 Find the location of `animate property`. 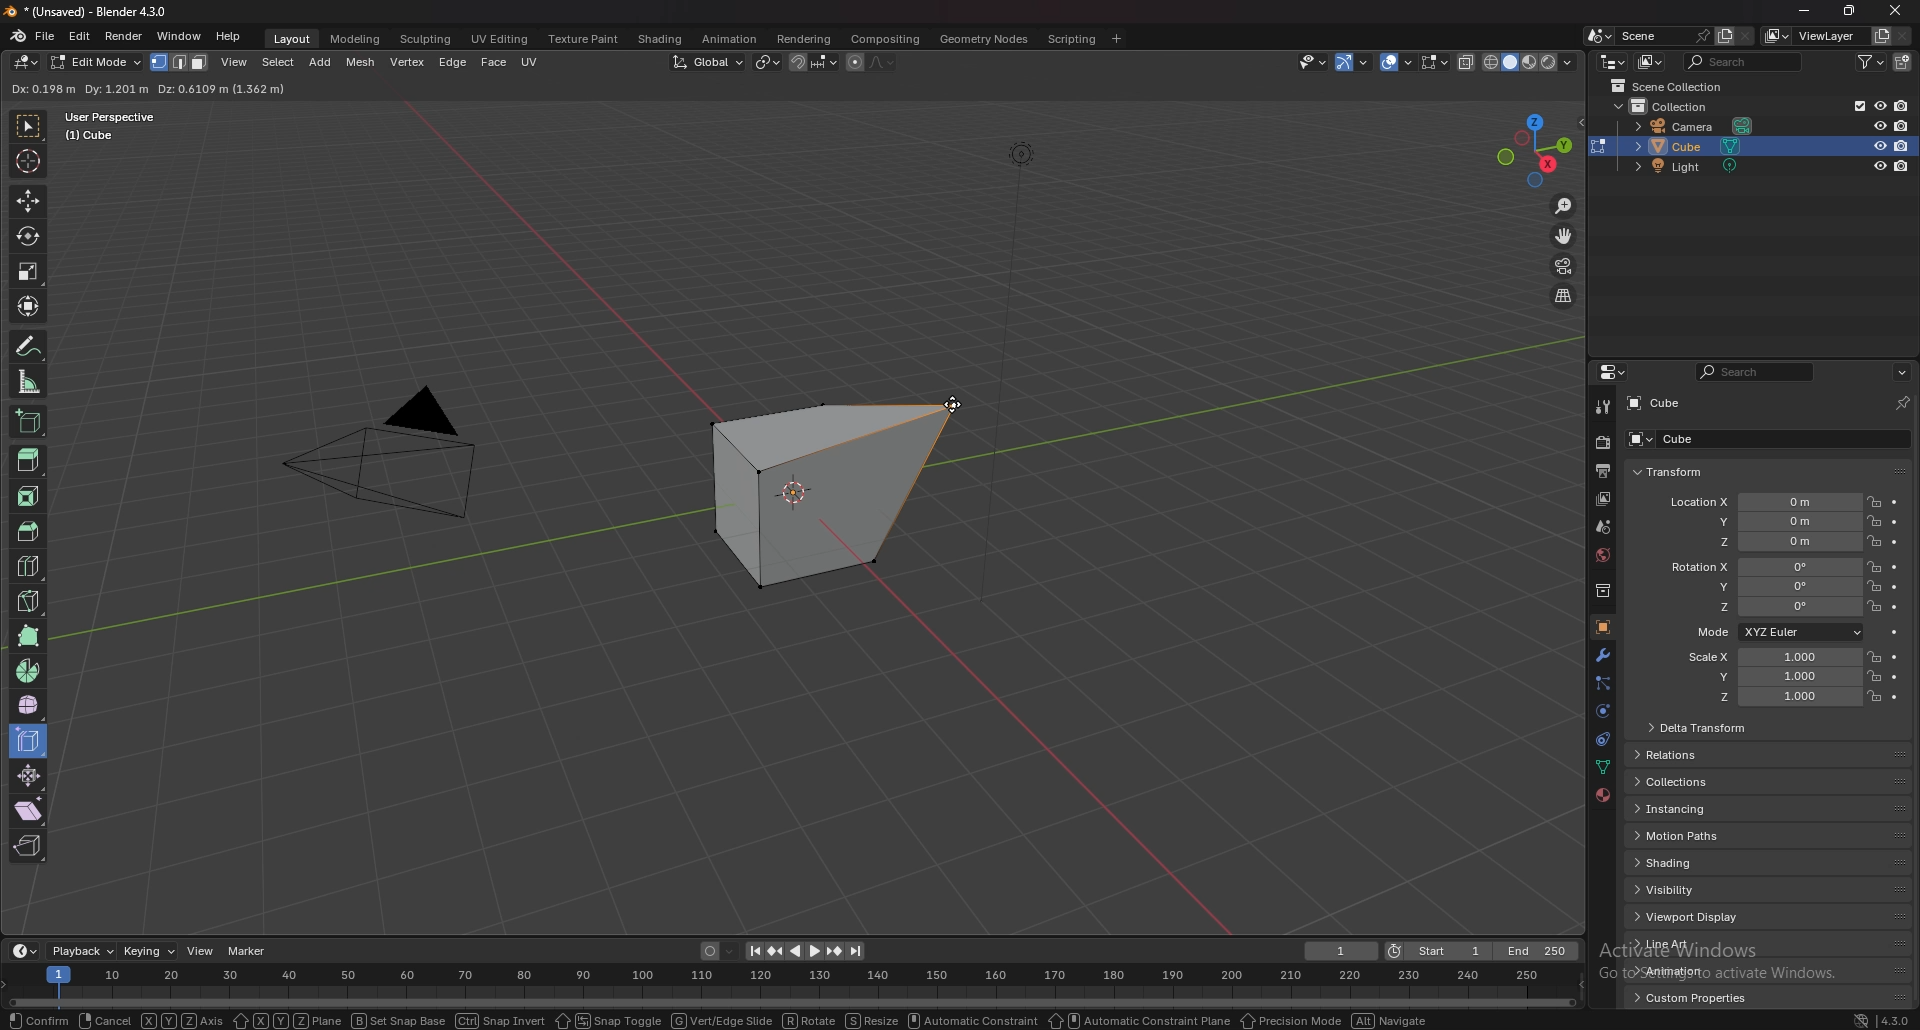

animate property is located at coordinates (1895, 523).